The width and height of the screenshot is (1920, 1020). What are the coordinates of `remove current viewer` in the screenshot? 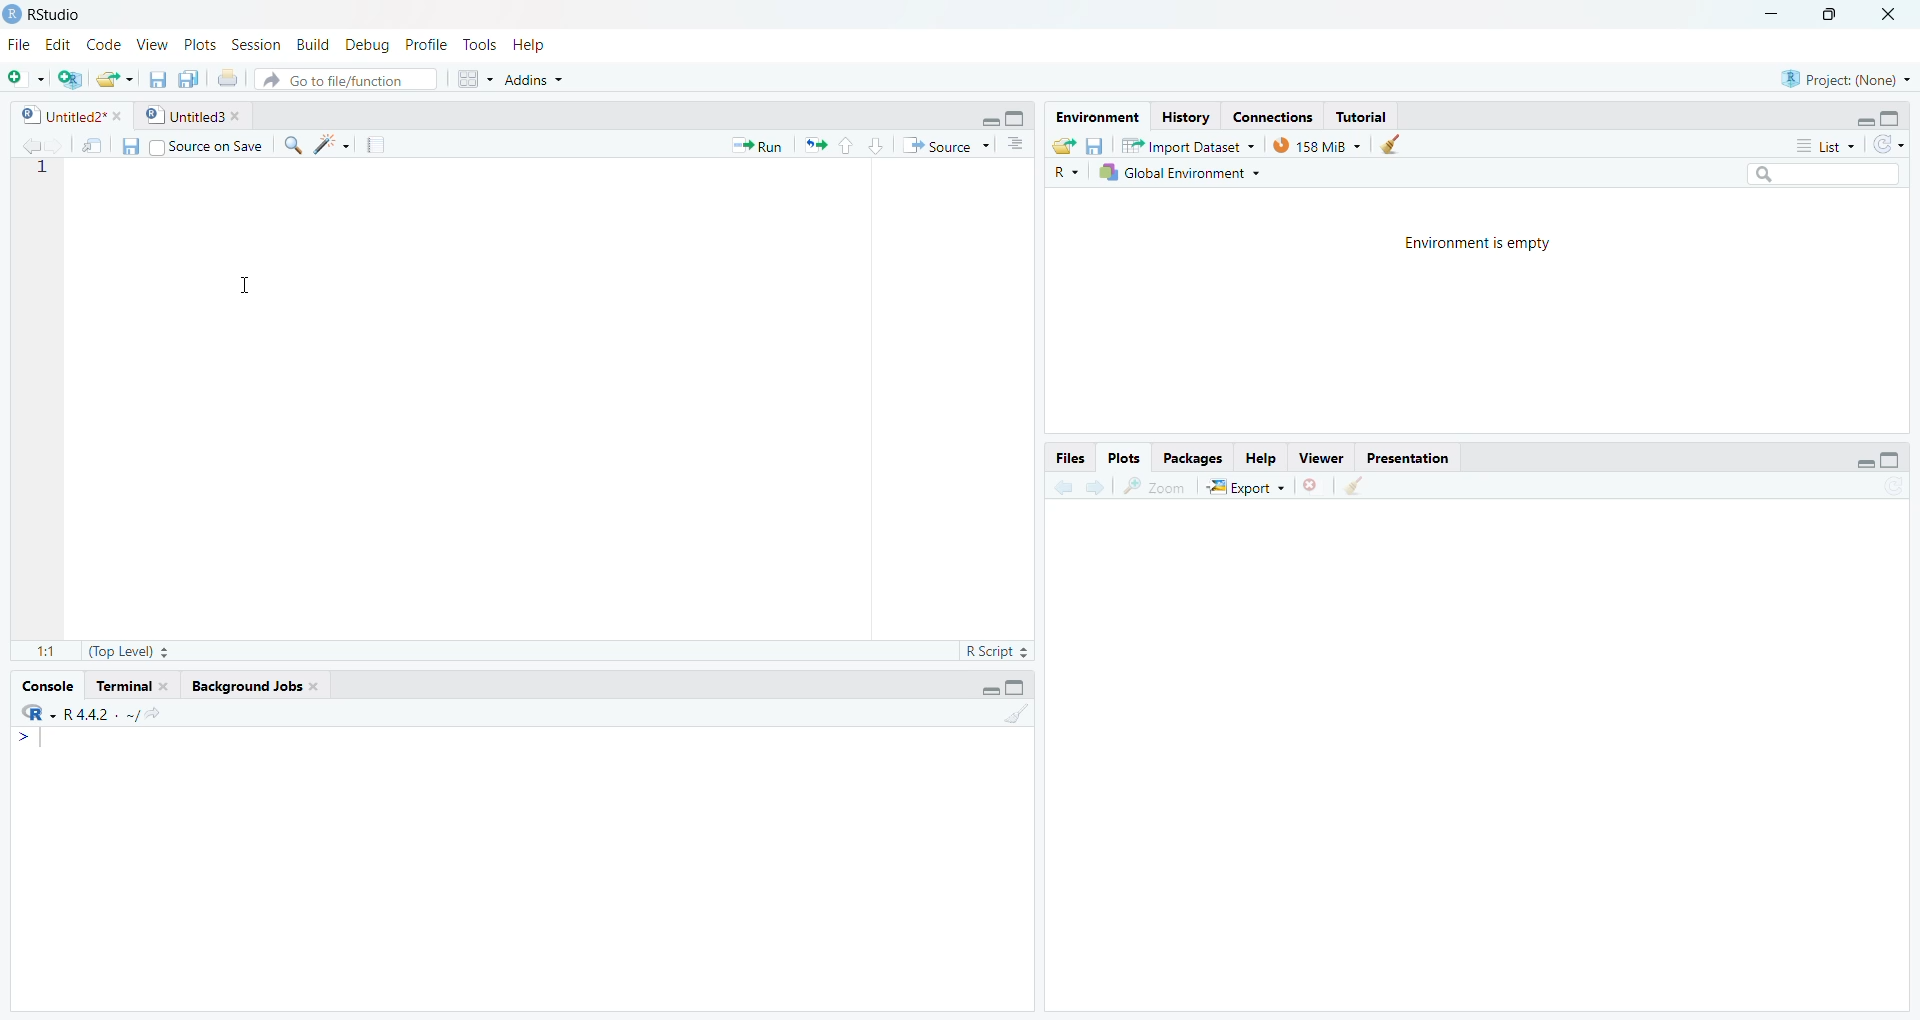 It's located at (1312, 485).